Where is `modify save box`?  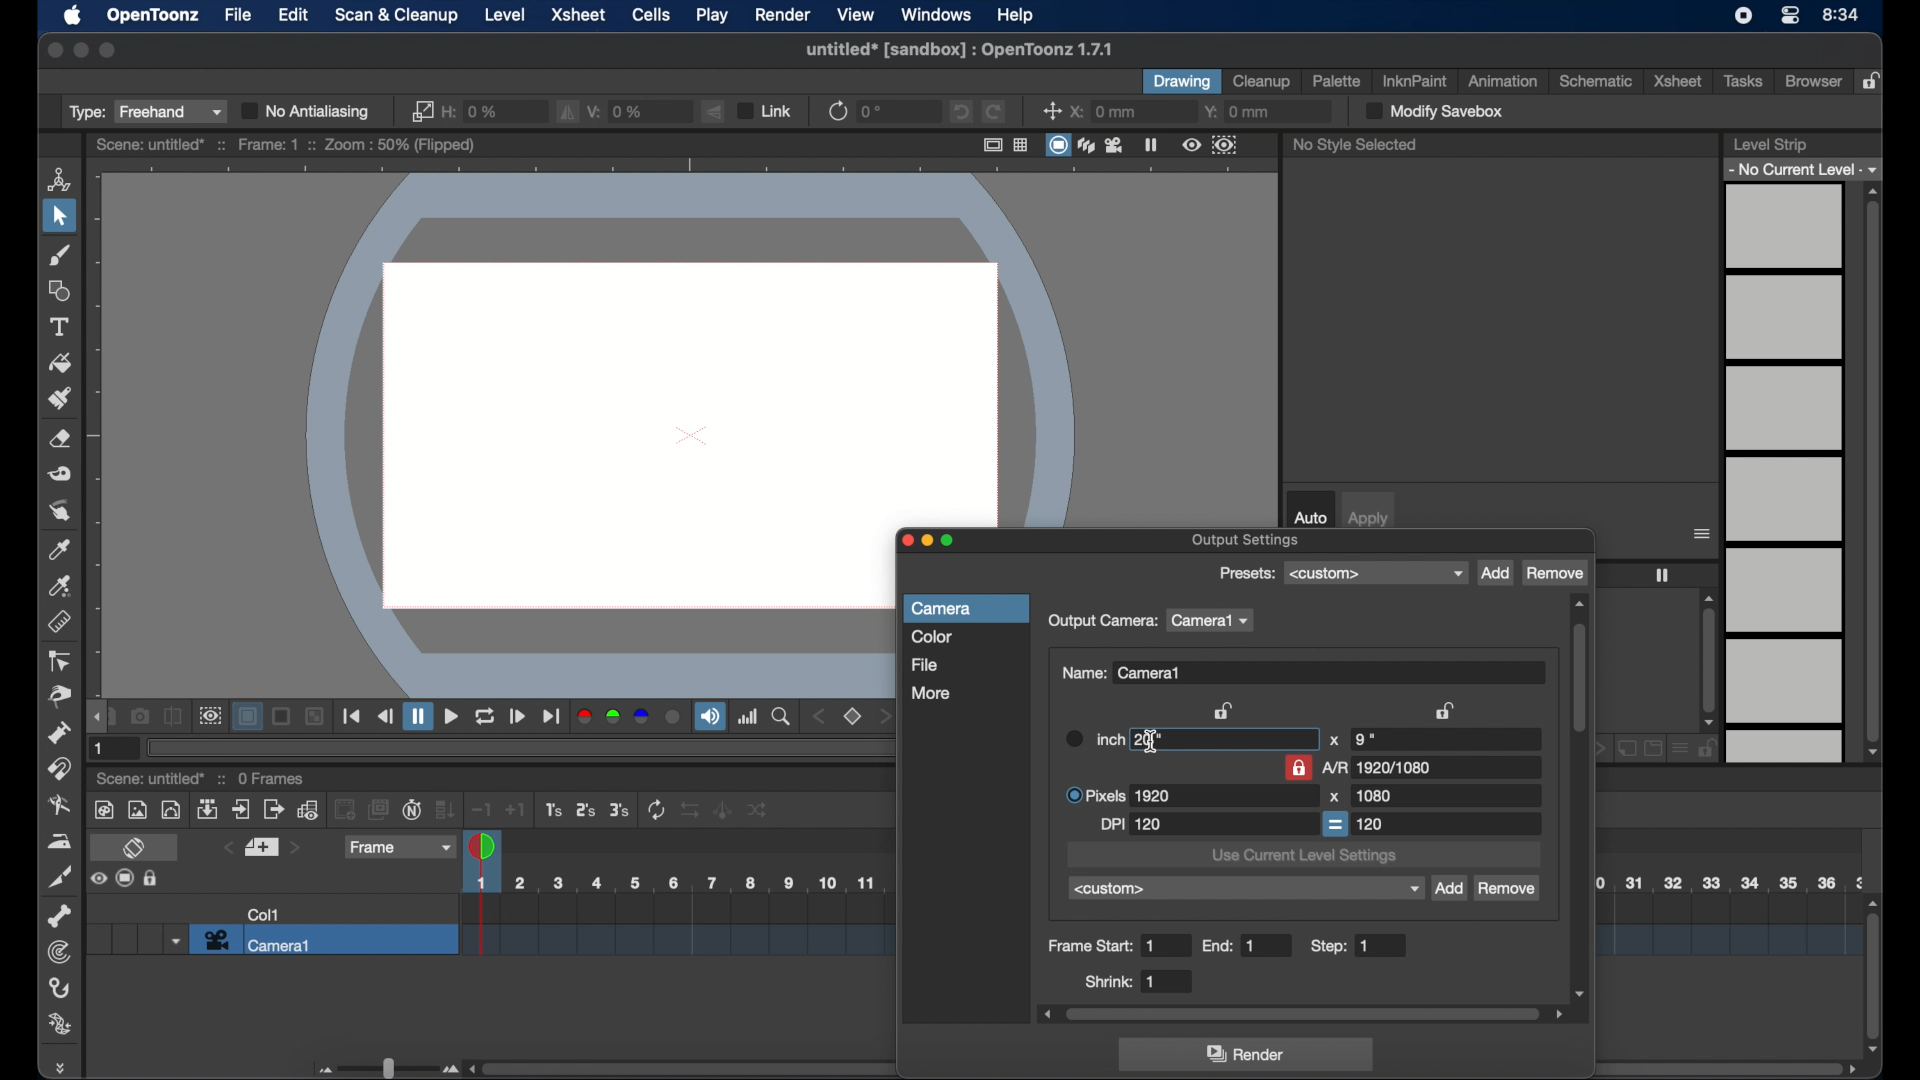
modify save box is located at coordinates (1432, 111).